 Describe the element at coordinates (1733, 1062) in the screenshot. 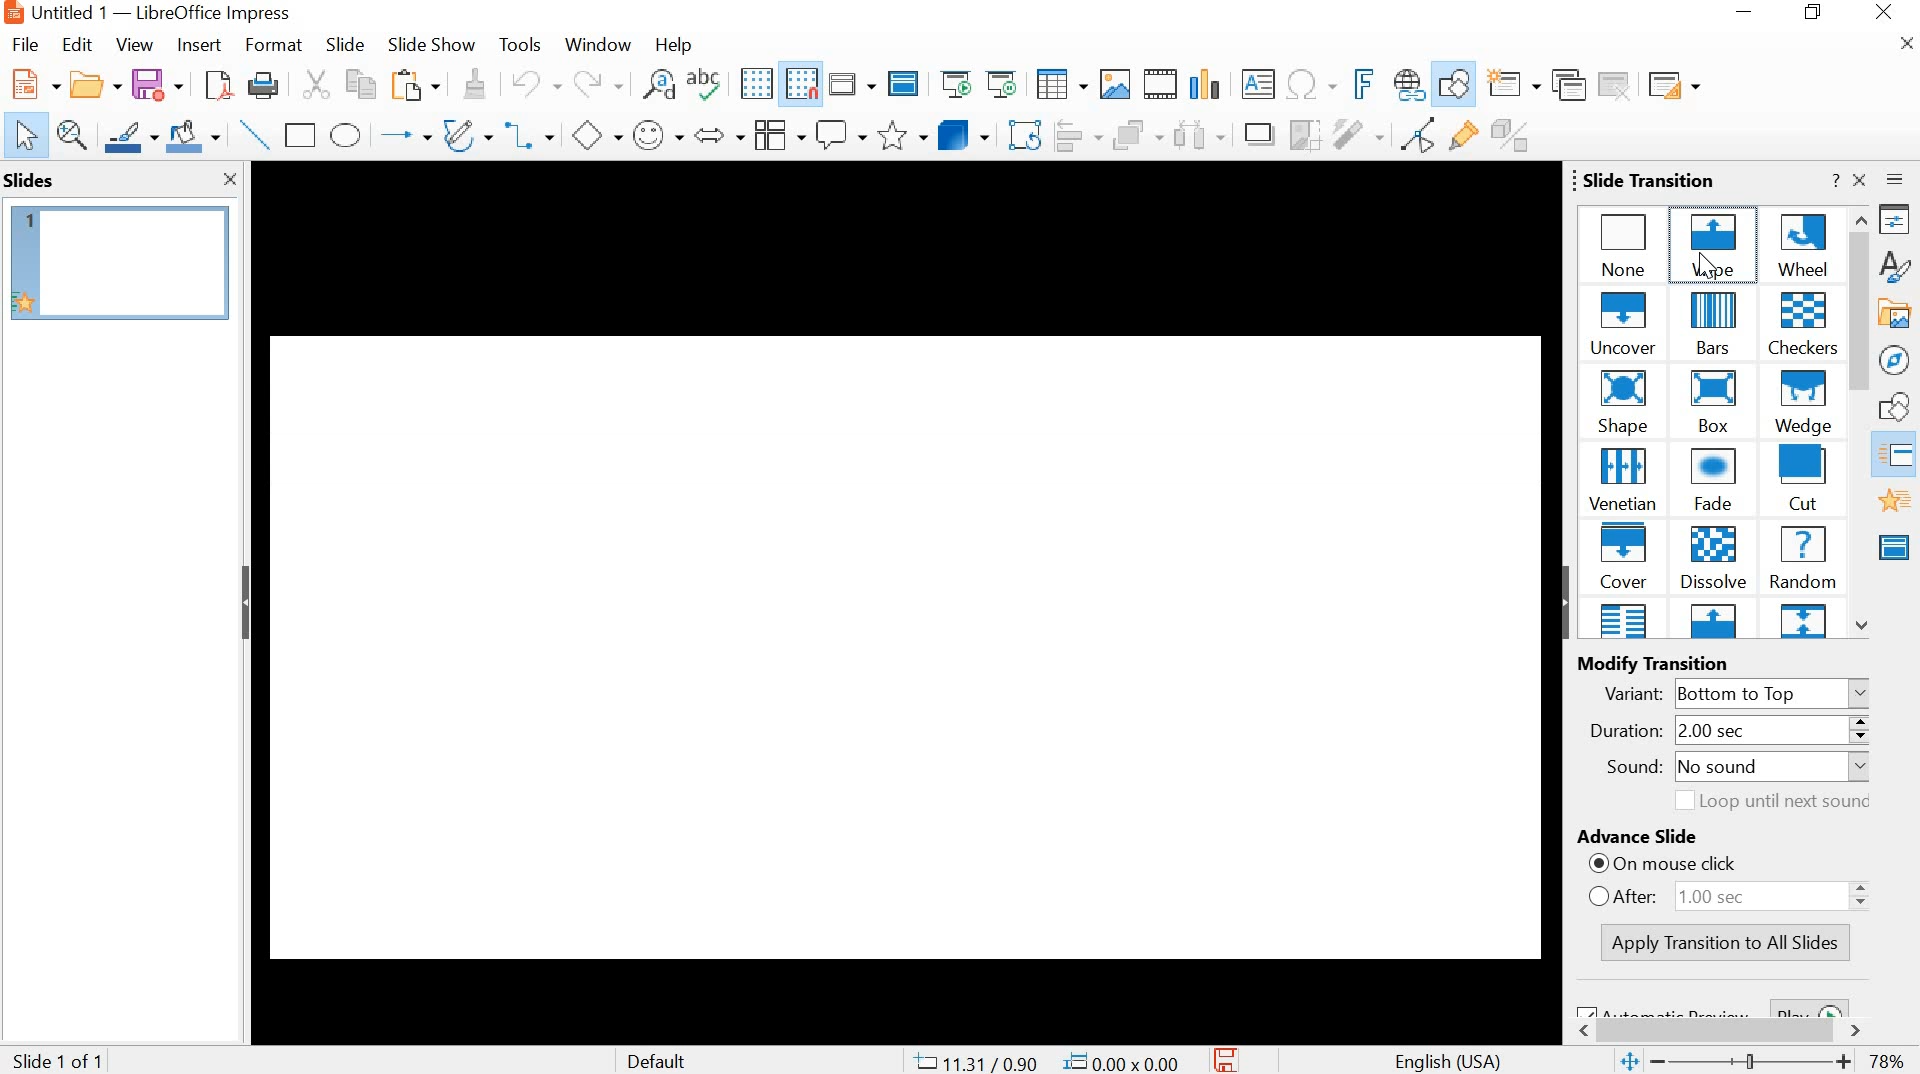

I see `ZOOM OUT OR ZOOM IN` at that location.